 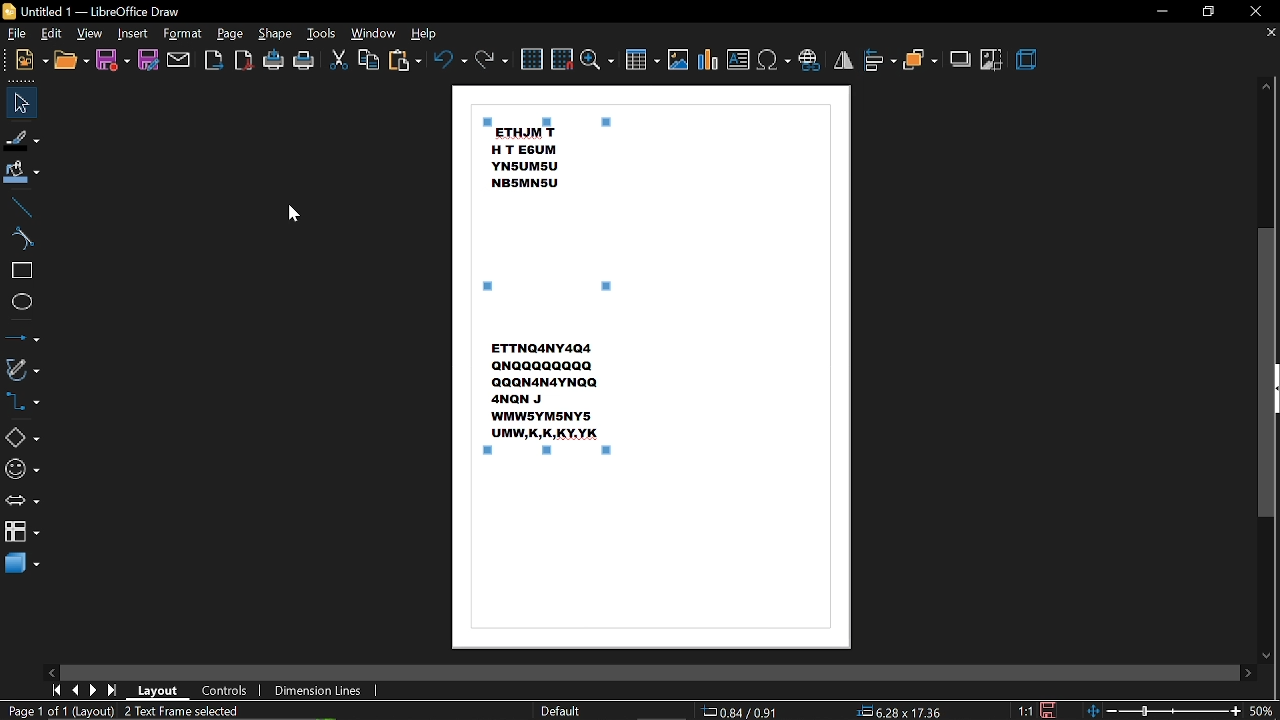 What do you see at coordinates (22, 334) in the screenshot?
I see `lines and arrows` at bounding box center [22, 334].